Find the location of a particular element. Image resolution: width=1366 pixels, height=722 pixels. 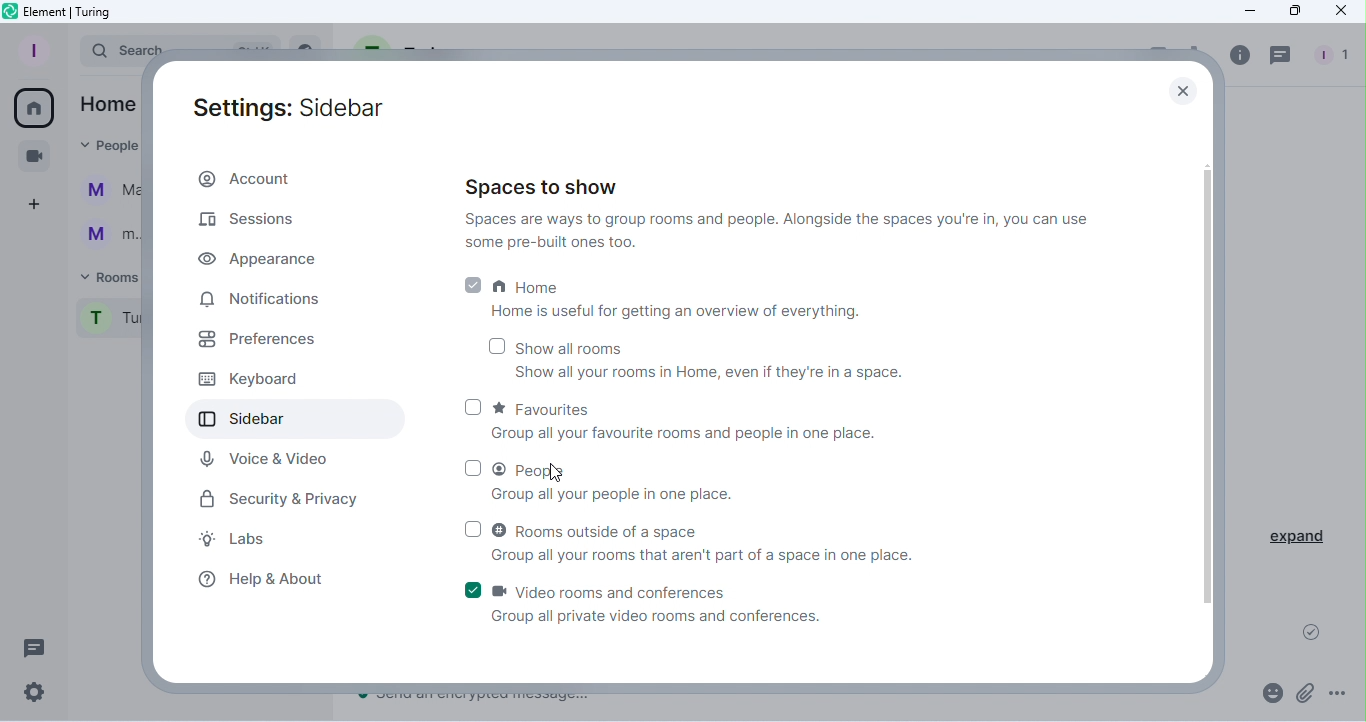

Close is located at coordinates (1174, 88).